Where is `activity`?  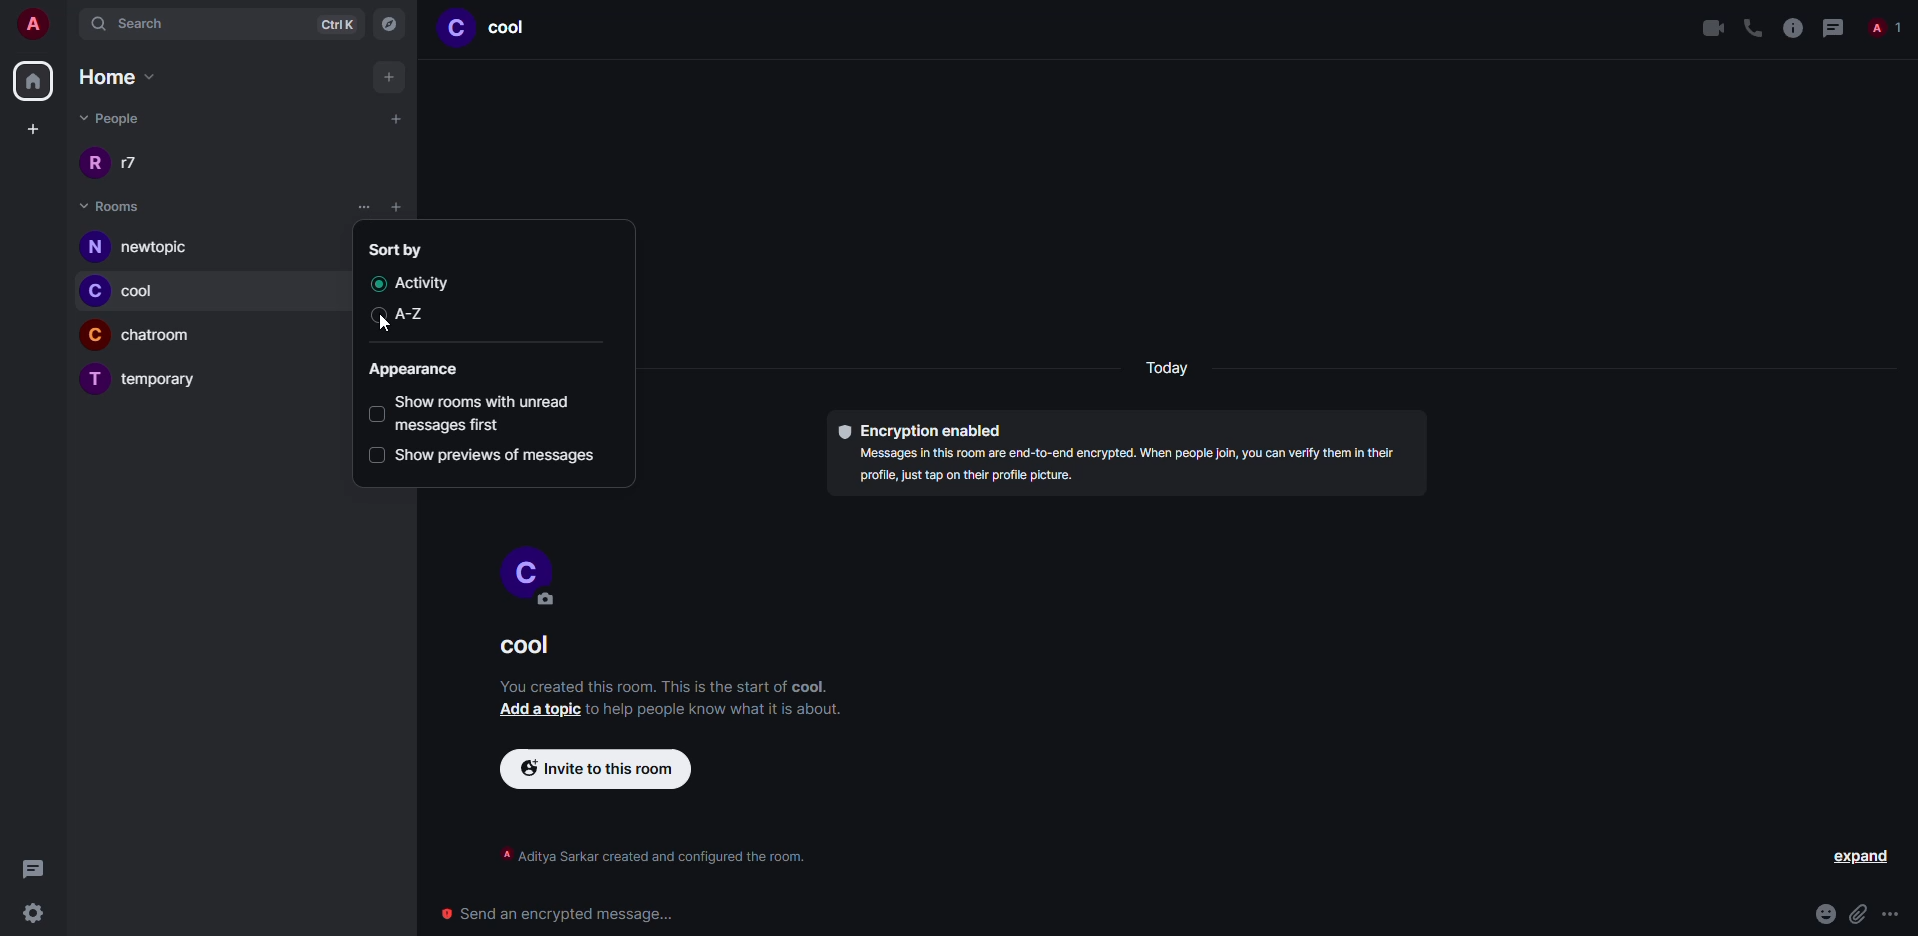 activity is located at coordinates (417, 282).